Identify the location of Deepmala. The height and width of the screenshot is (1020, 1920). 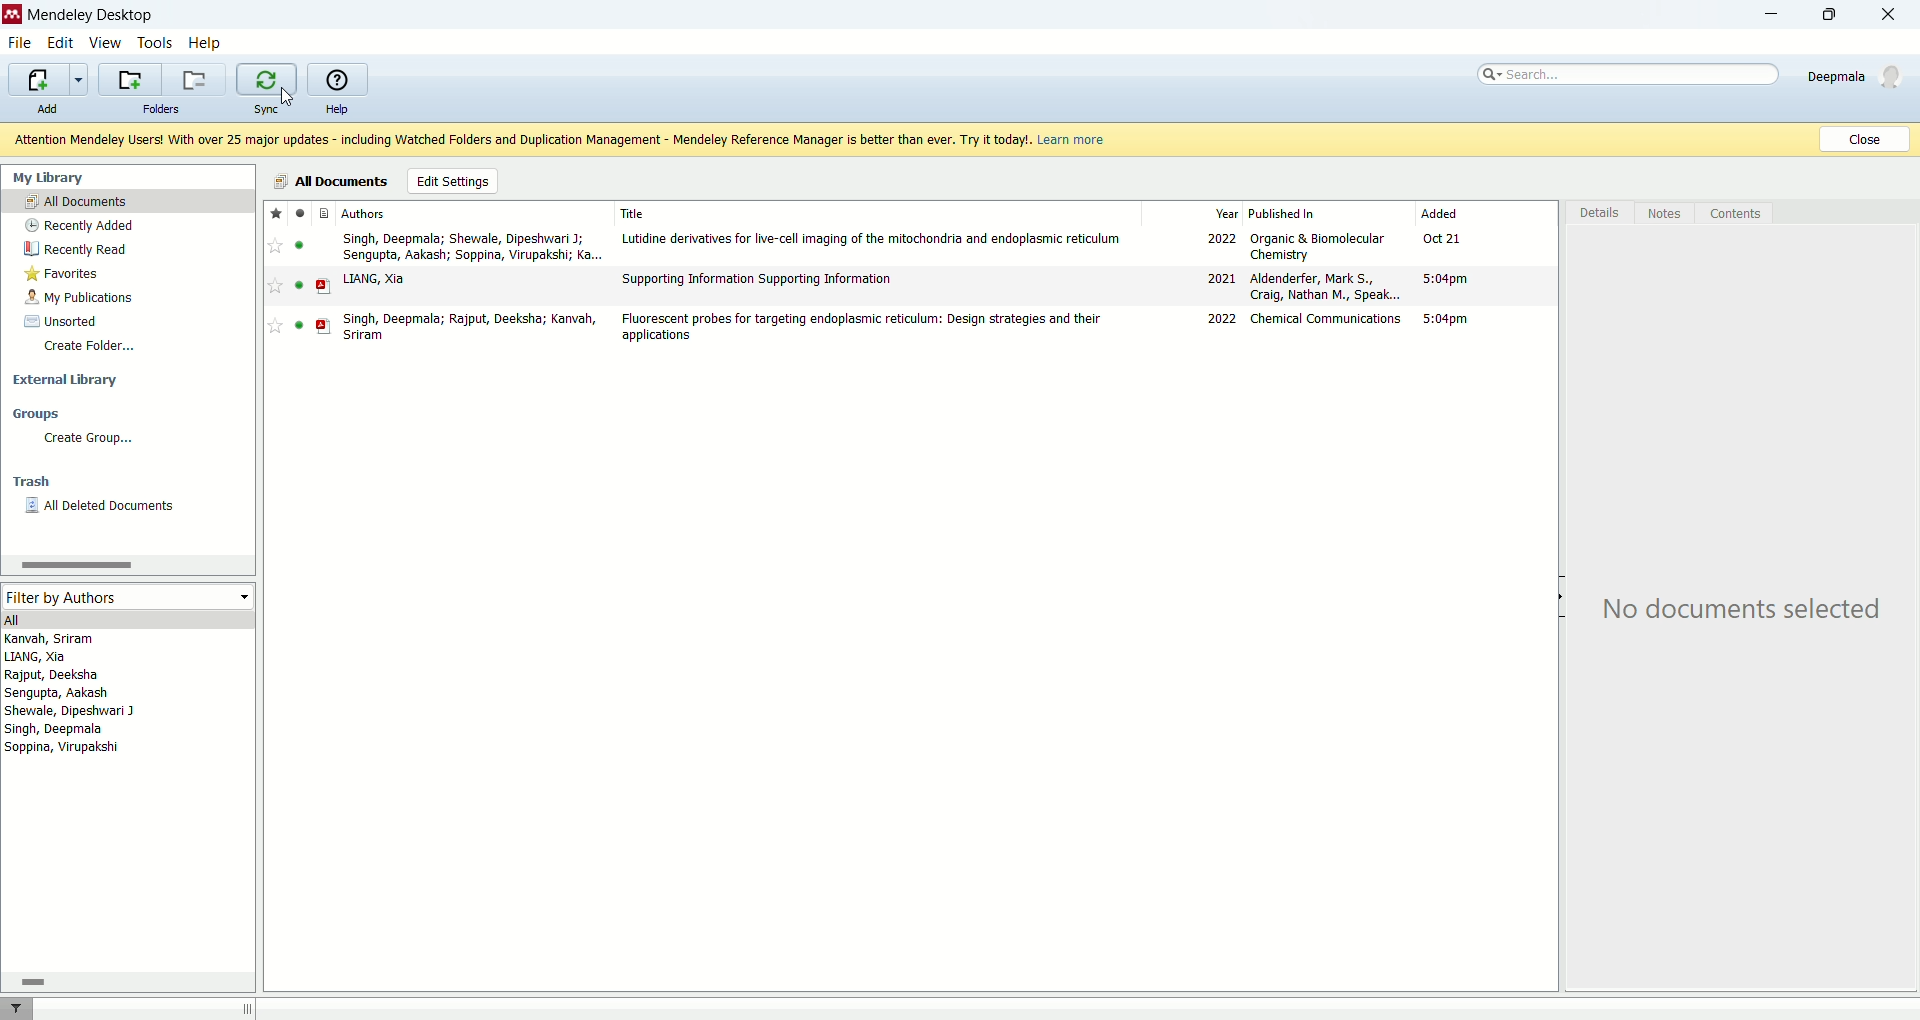
(1855, 77).